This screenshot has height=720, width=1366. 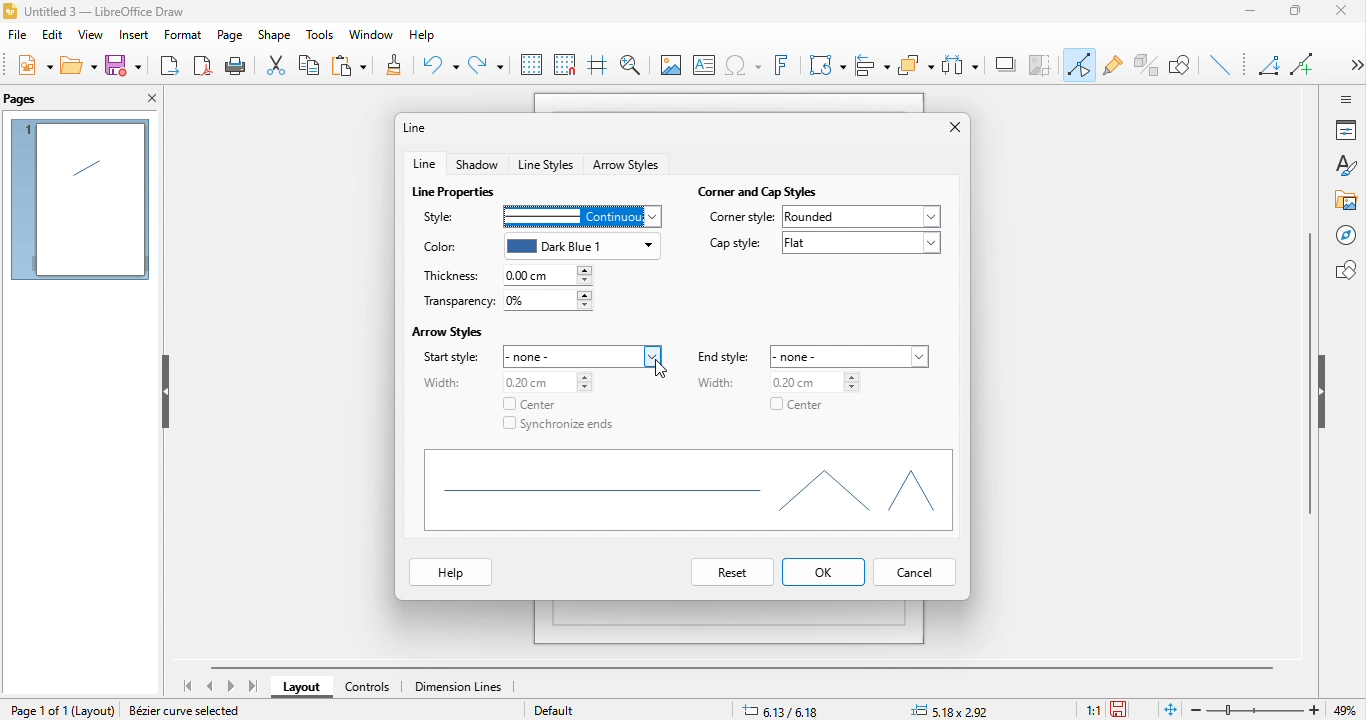 What do you see at coordinates (786, 69) in the screenshot?
I see `font work text` at bounding box center [786, 69].